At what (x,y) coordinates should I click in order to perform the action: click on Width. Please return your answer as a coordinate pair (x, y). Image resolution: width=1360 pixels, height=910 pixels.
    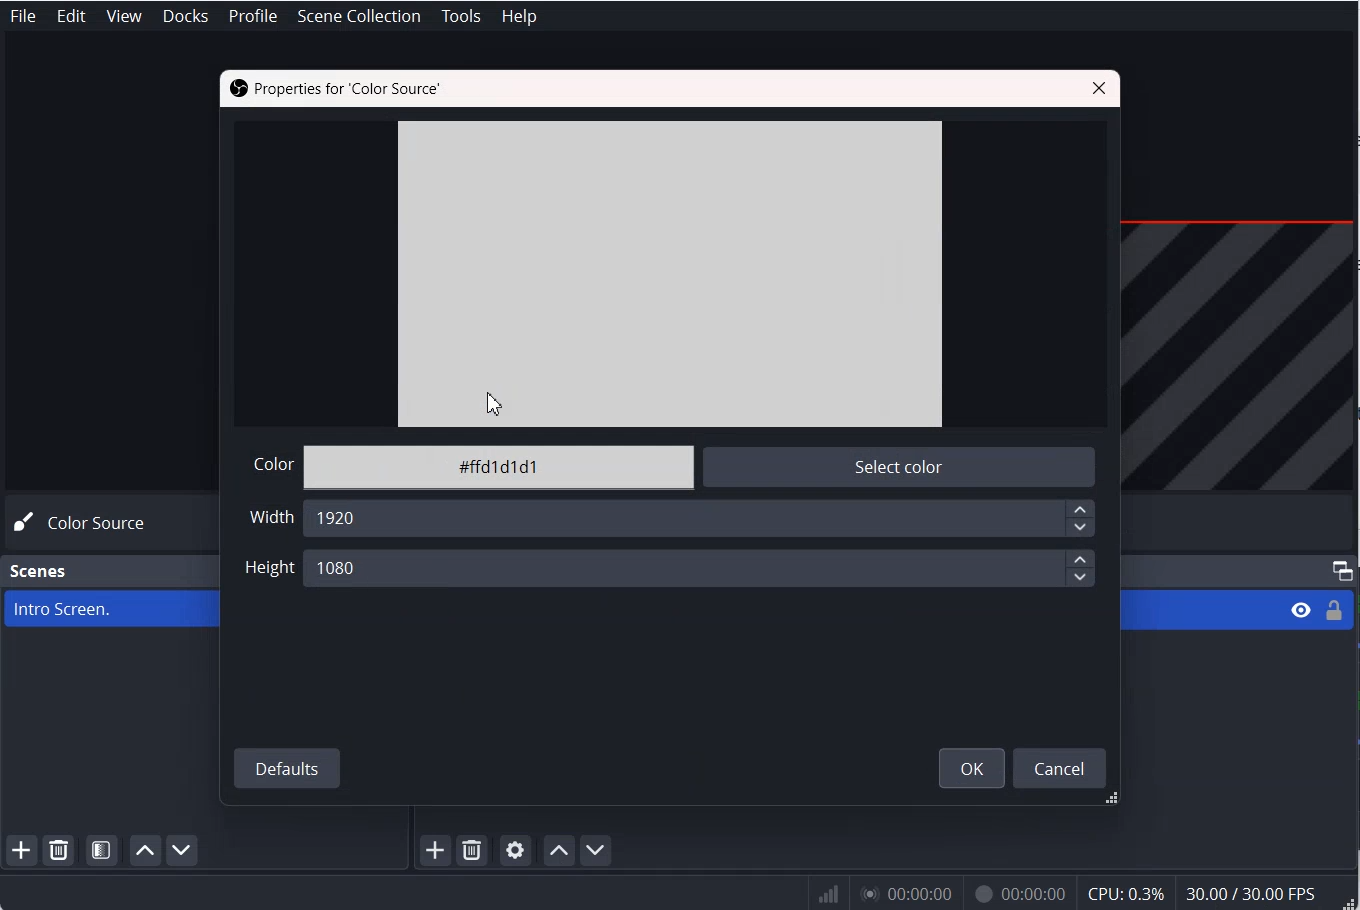
    Looking at the image, I should click on (269, 521).